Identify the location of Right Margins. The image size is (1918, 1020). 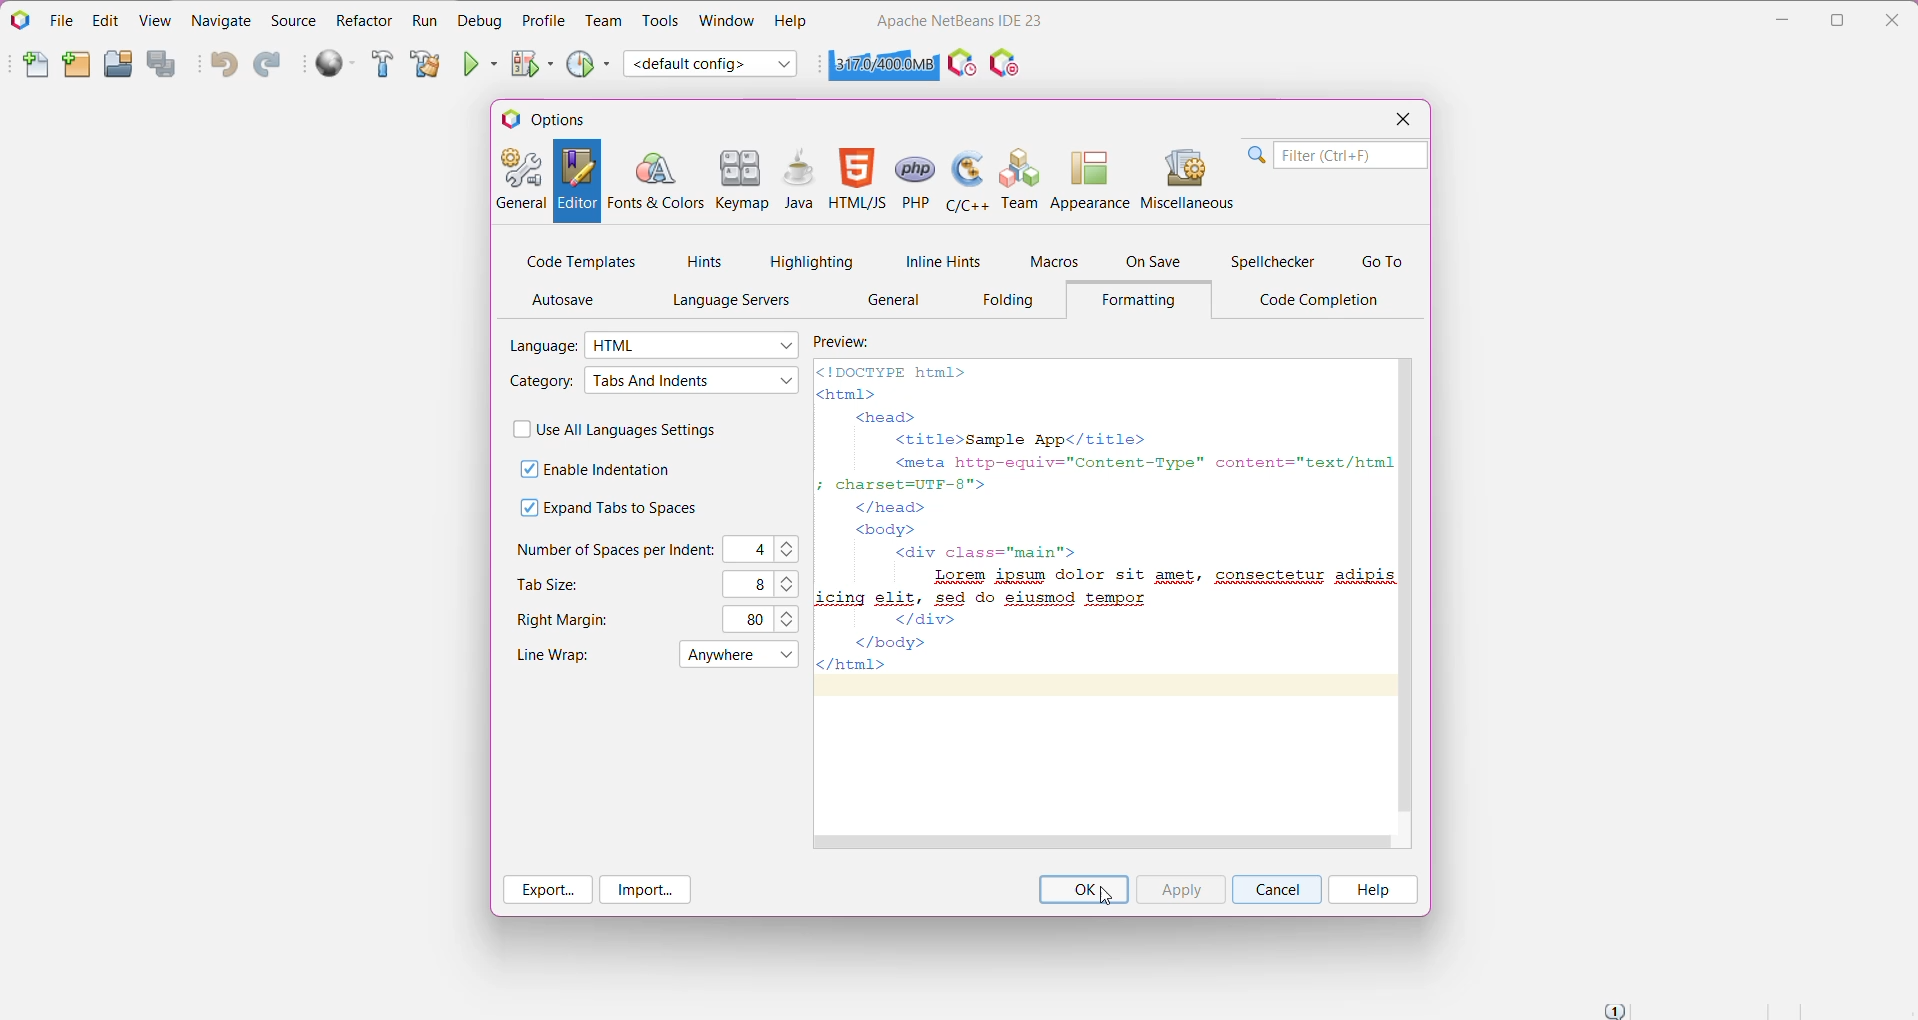
(569, 621).